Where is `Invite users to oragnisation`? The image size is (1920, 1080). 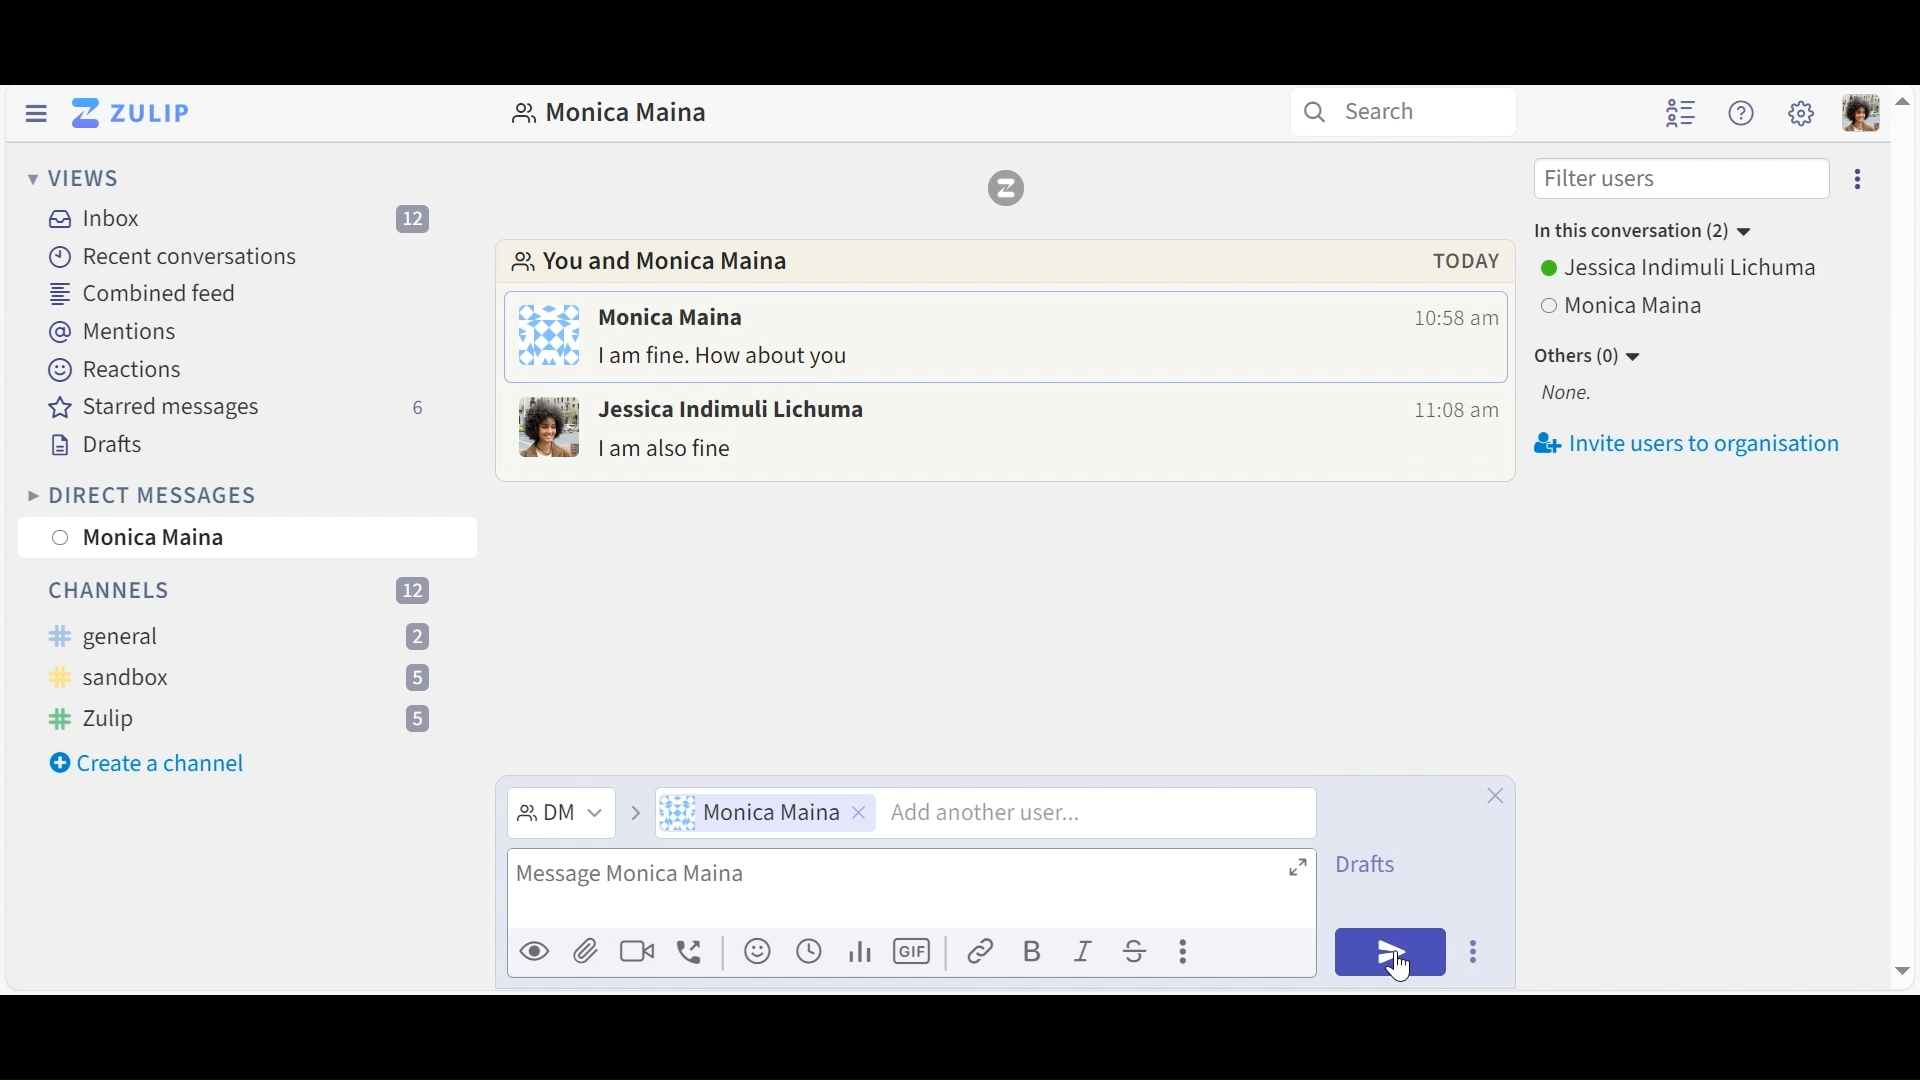 Invite users to oragnisation is located at coordinates (1691, 353).